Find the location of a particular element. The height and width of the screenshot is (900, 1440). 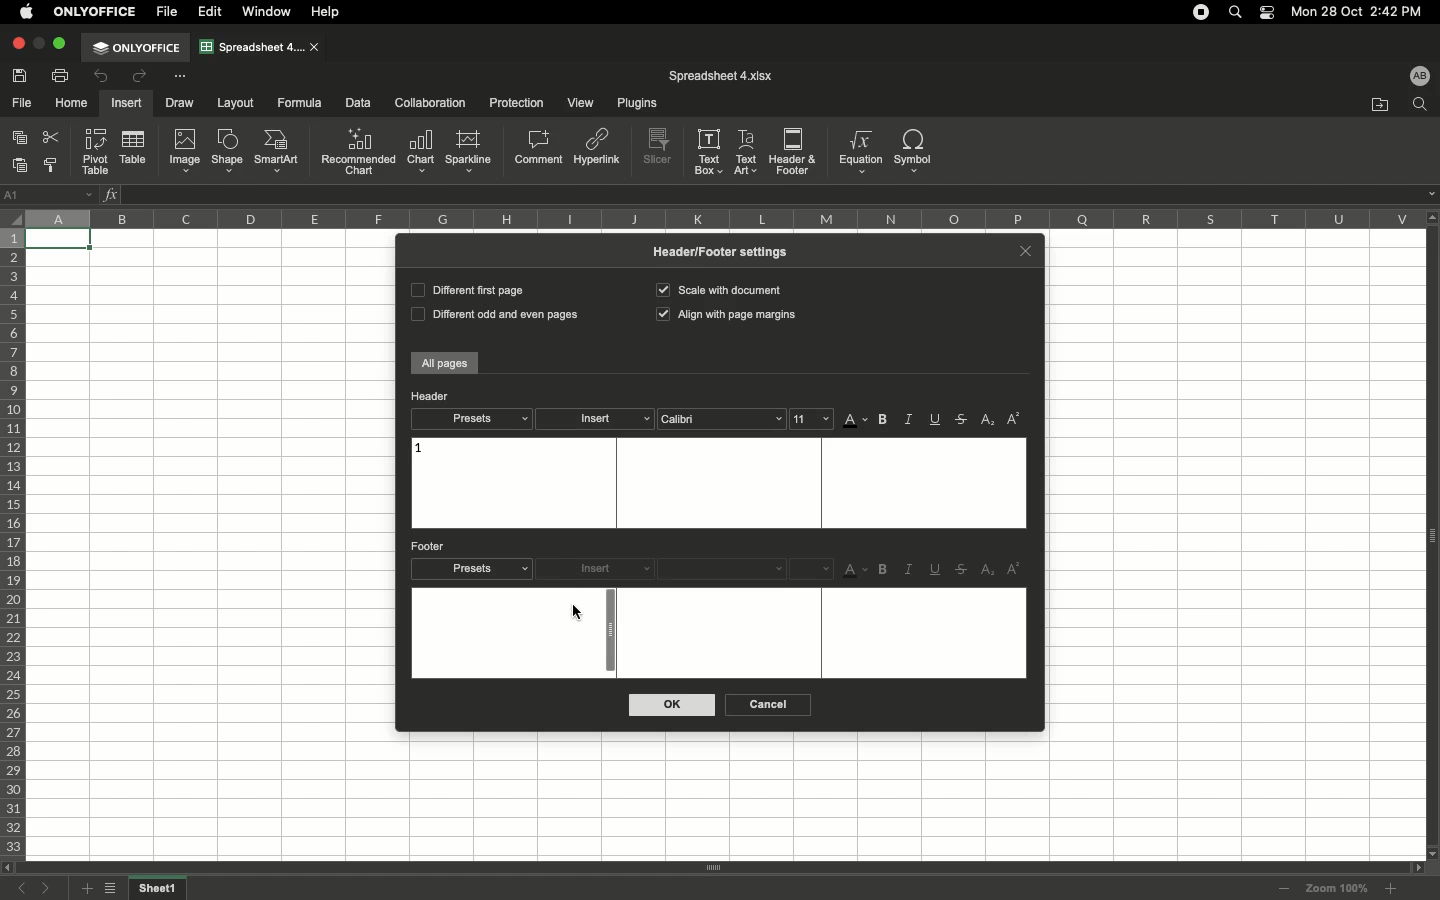

Next sheet is located at coordinates (51, 889).